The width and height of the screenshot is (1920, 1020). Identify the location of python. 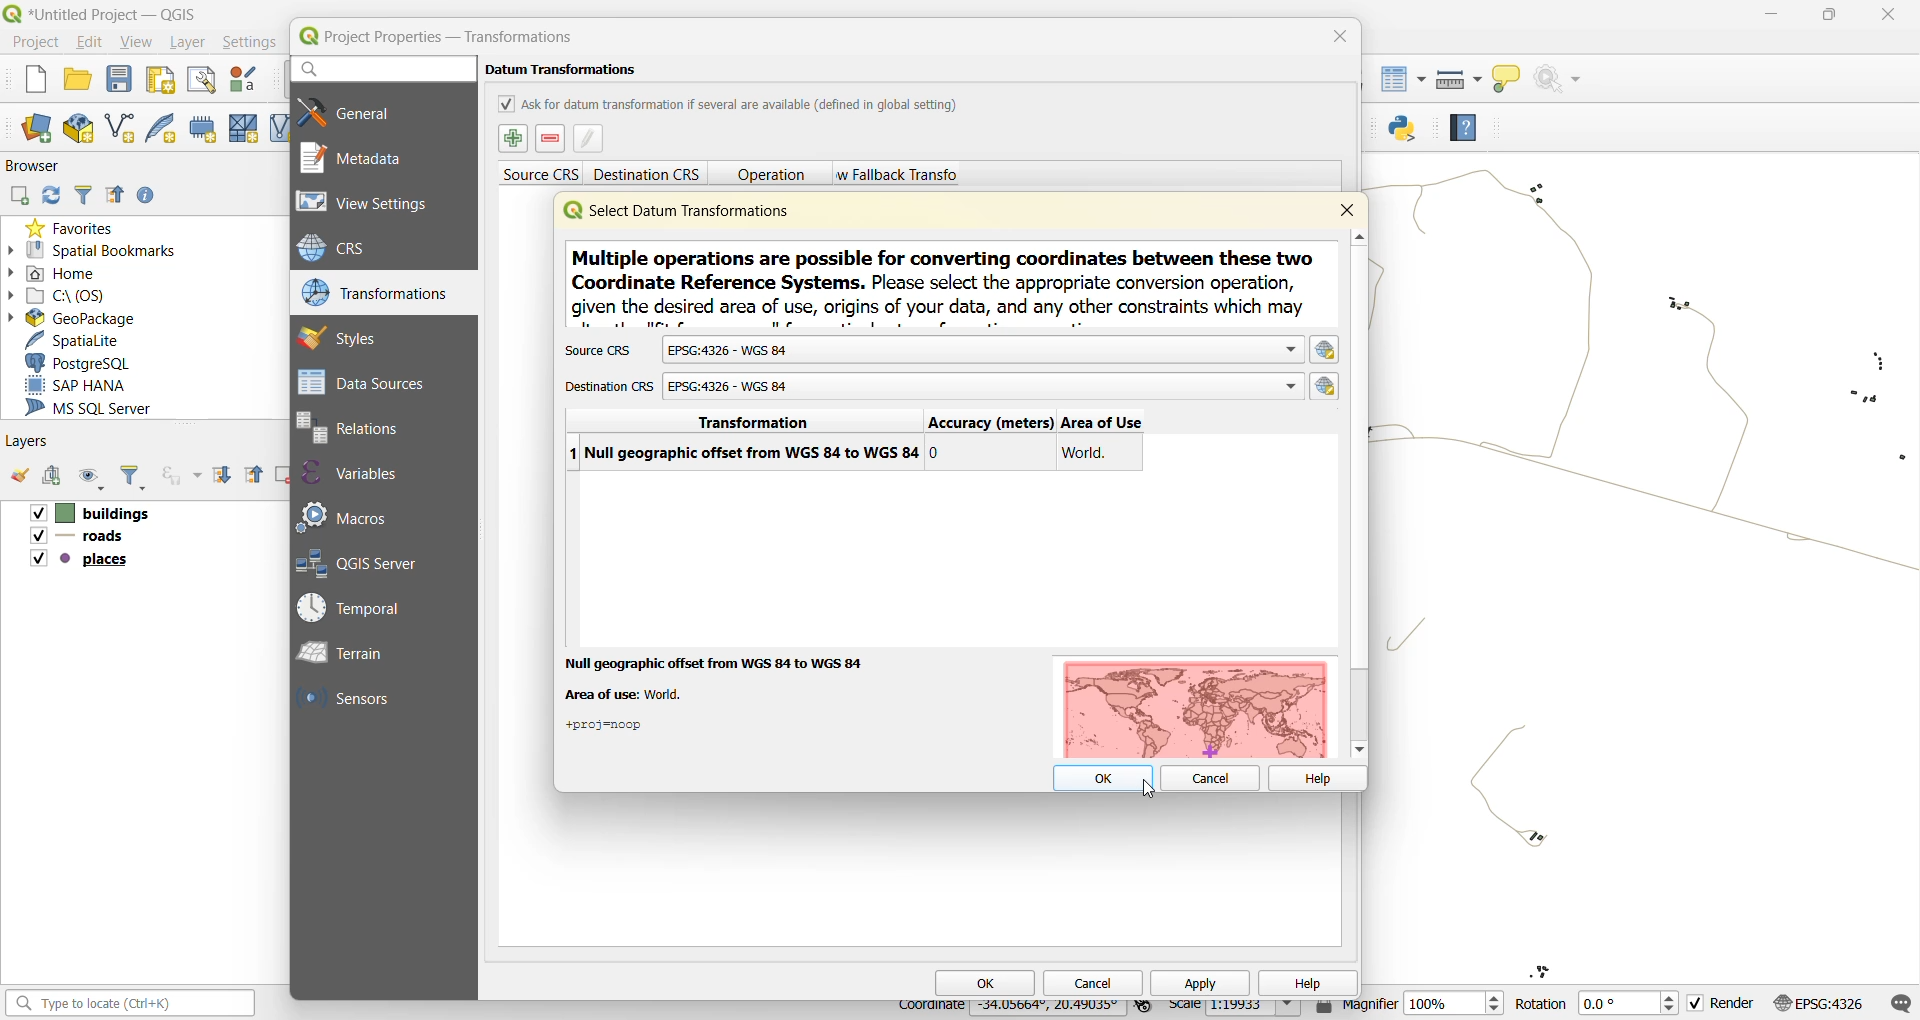
(1409, 131).